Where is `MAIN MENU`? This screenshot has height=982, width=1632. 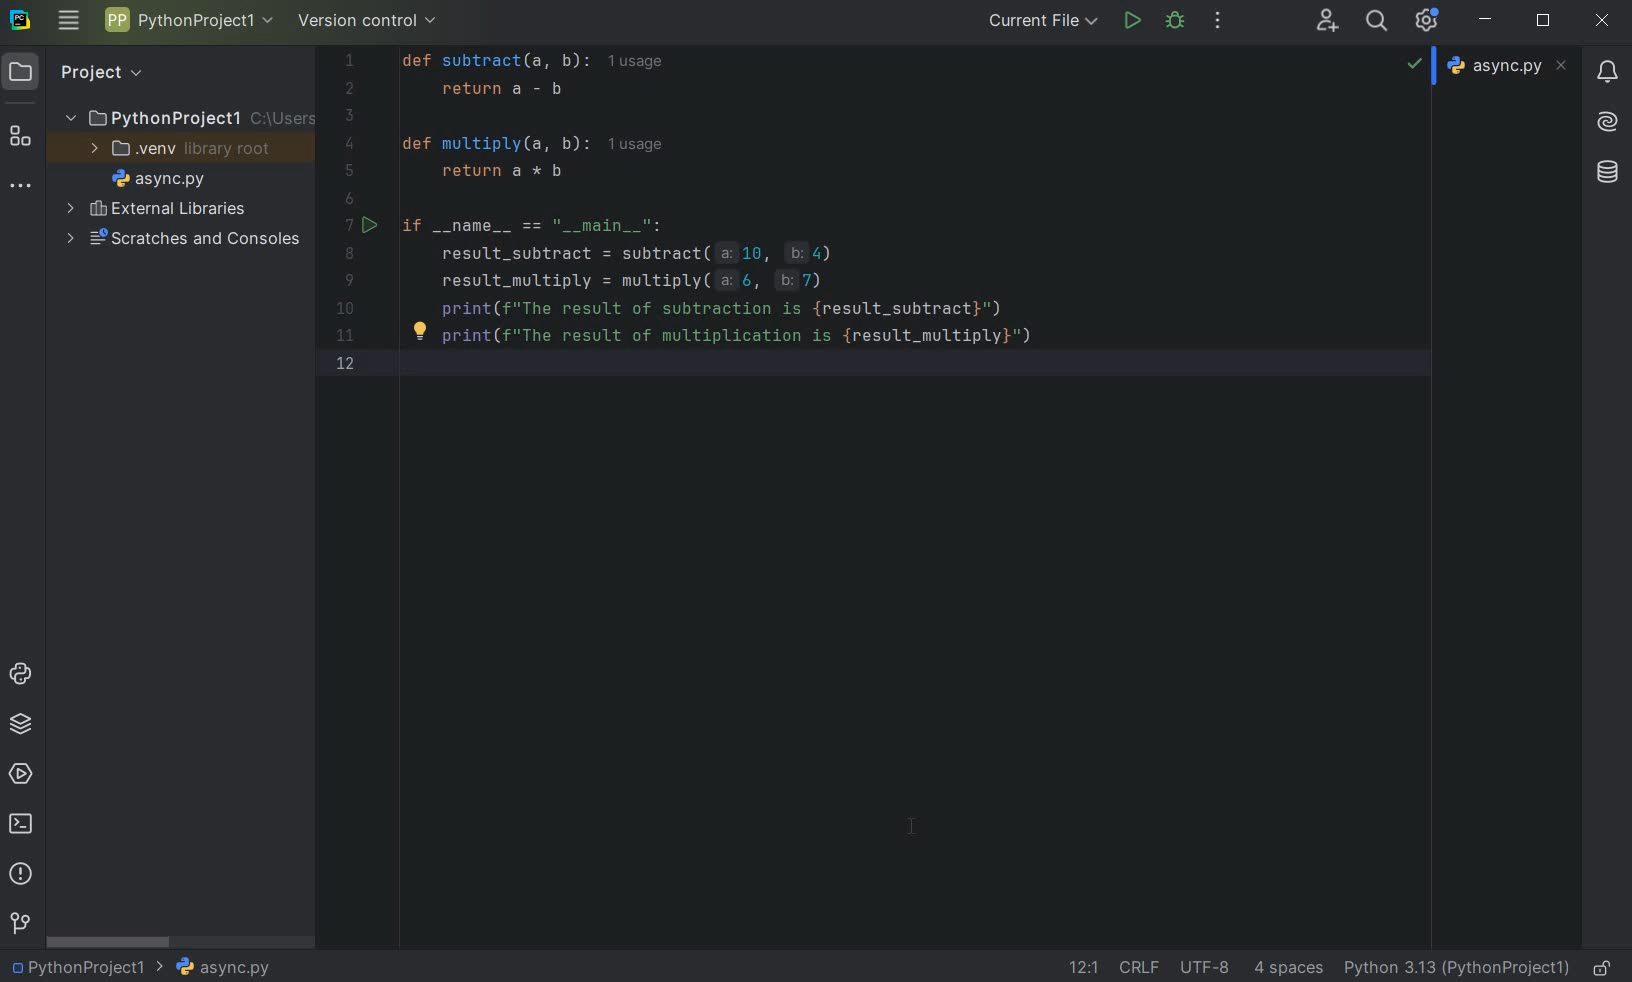 MAIN MENU is located at coordinates (67, 22).